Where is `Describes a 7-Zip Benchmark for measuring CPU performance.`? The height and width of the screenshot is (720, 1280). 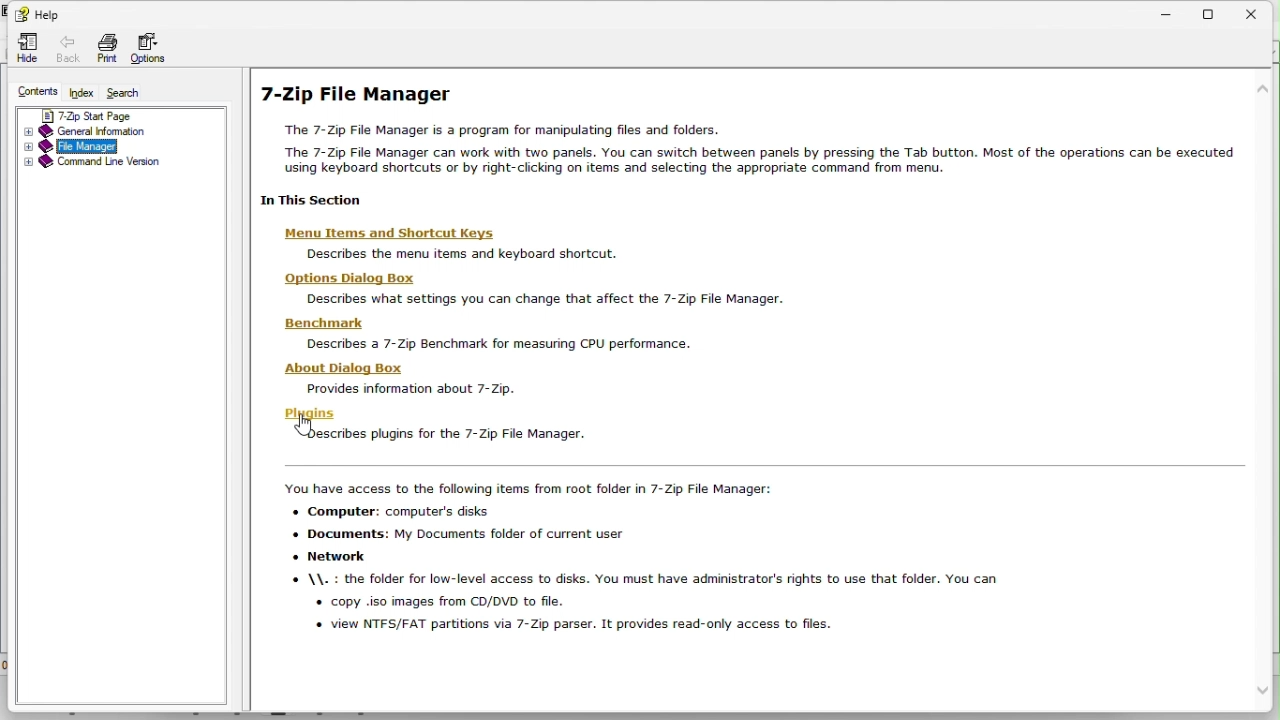
Describes a 7-Zip Benchmark for measuring CPU performance. is located at coordinates (507, 344).